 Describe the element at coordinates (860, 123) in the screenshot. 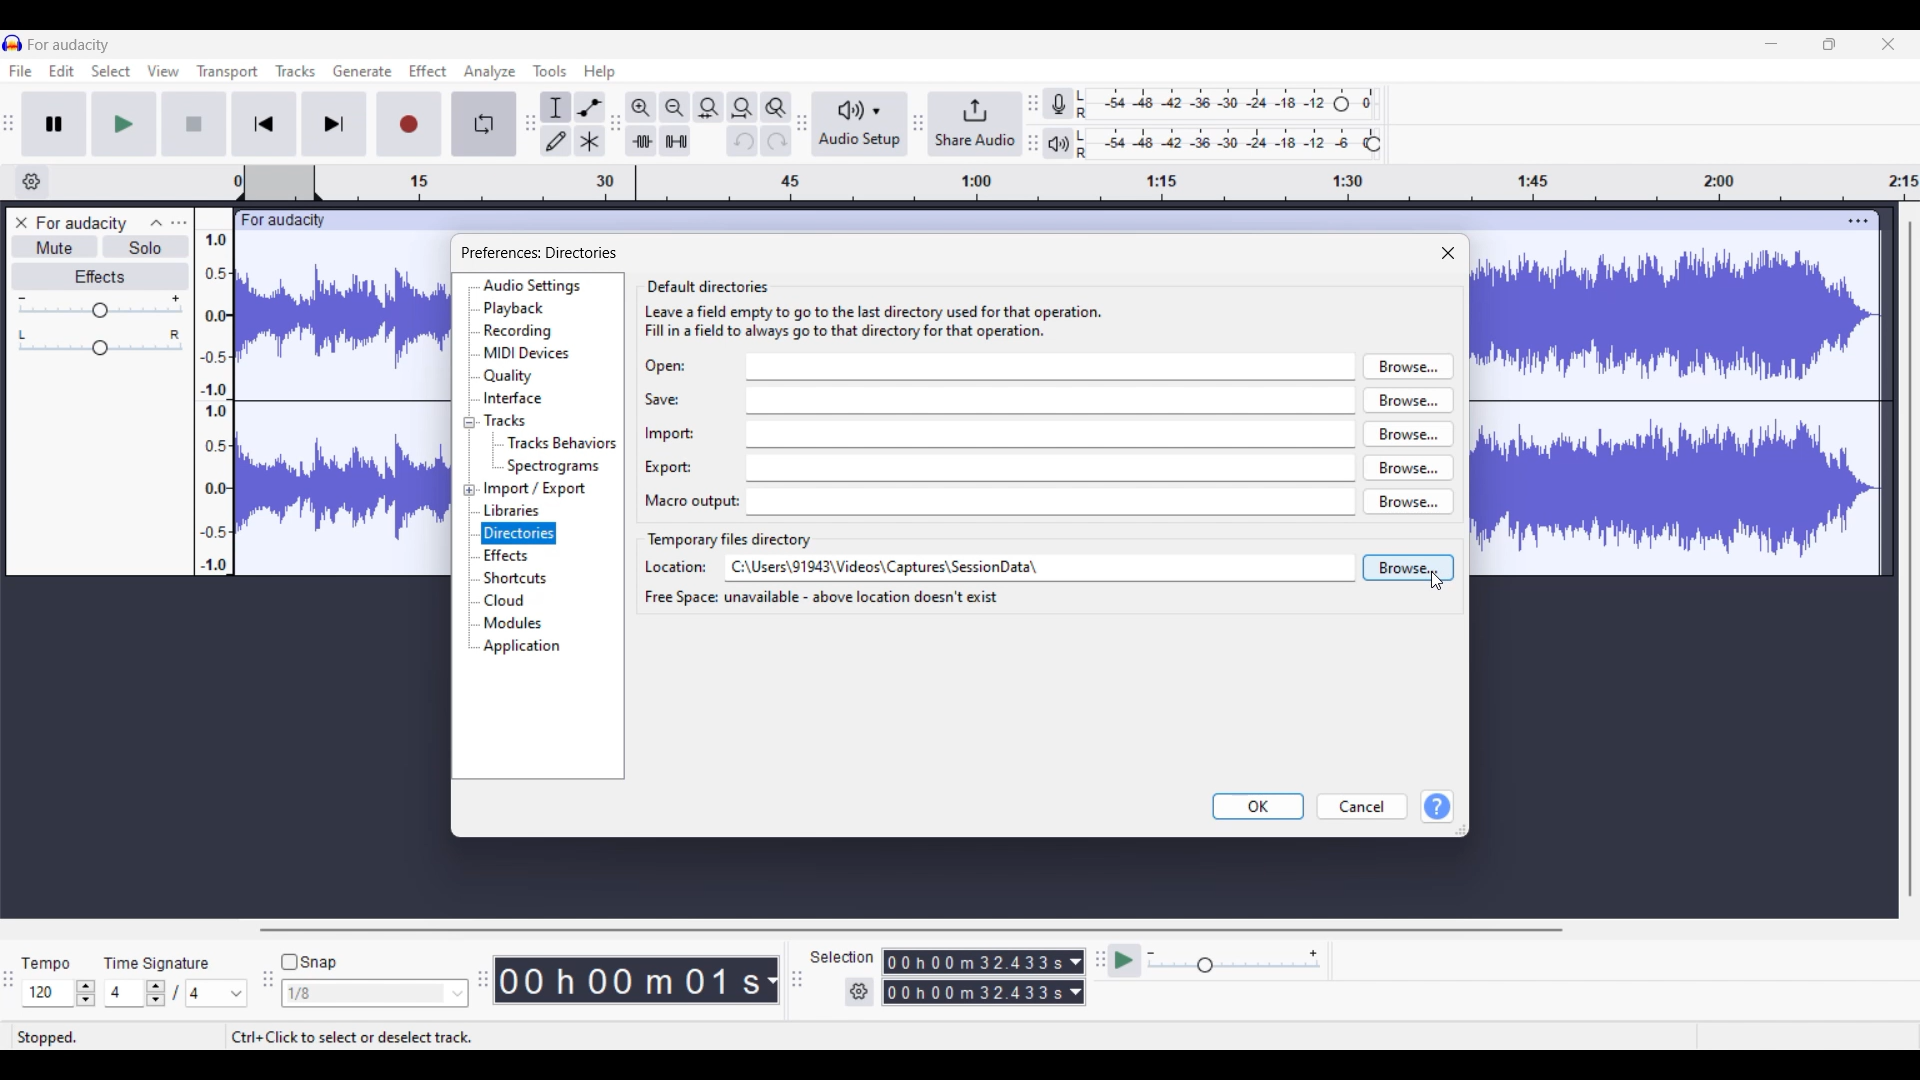

I see `Audio setup` at that location.